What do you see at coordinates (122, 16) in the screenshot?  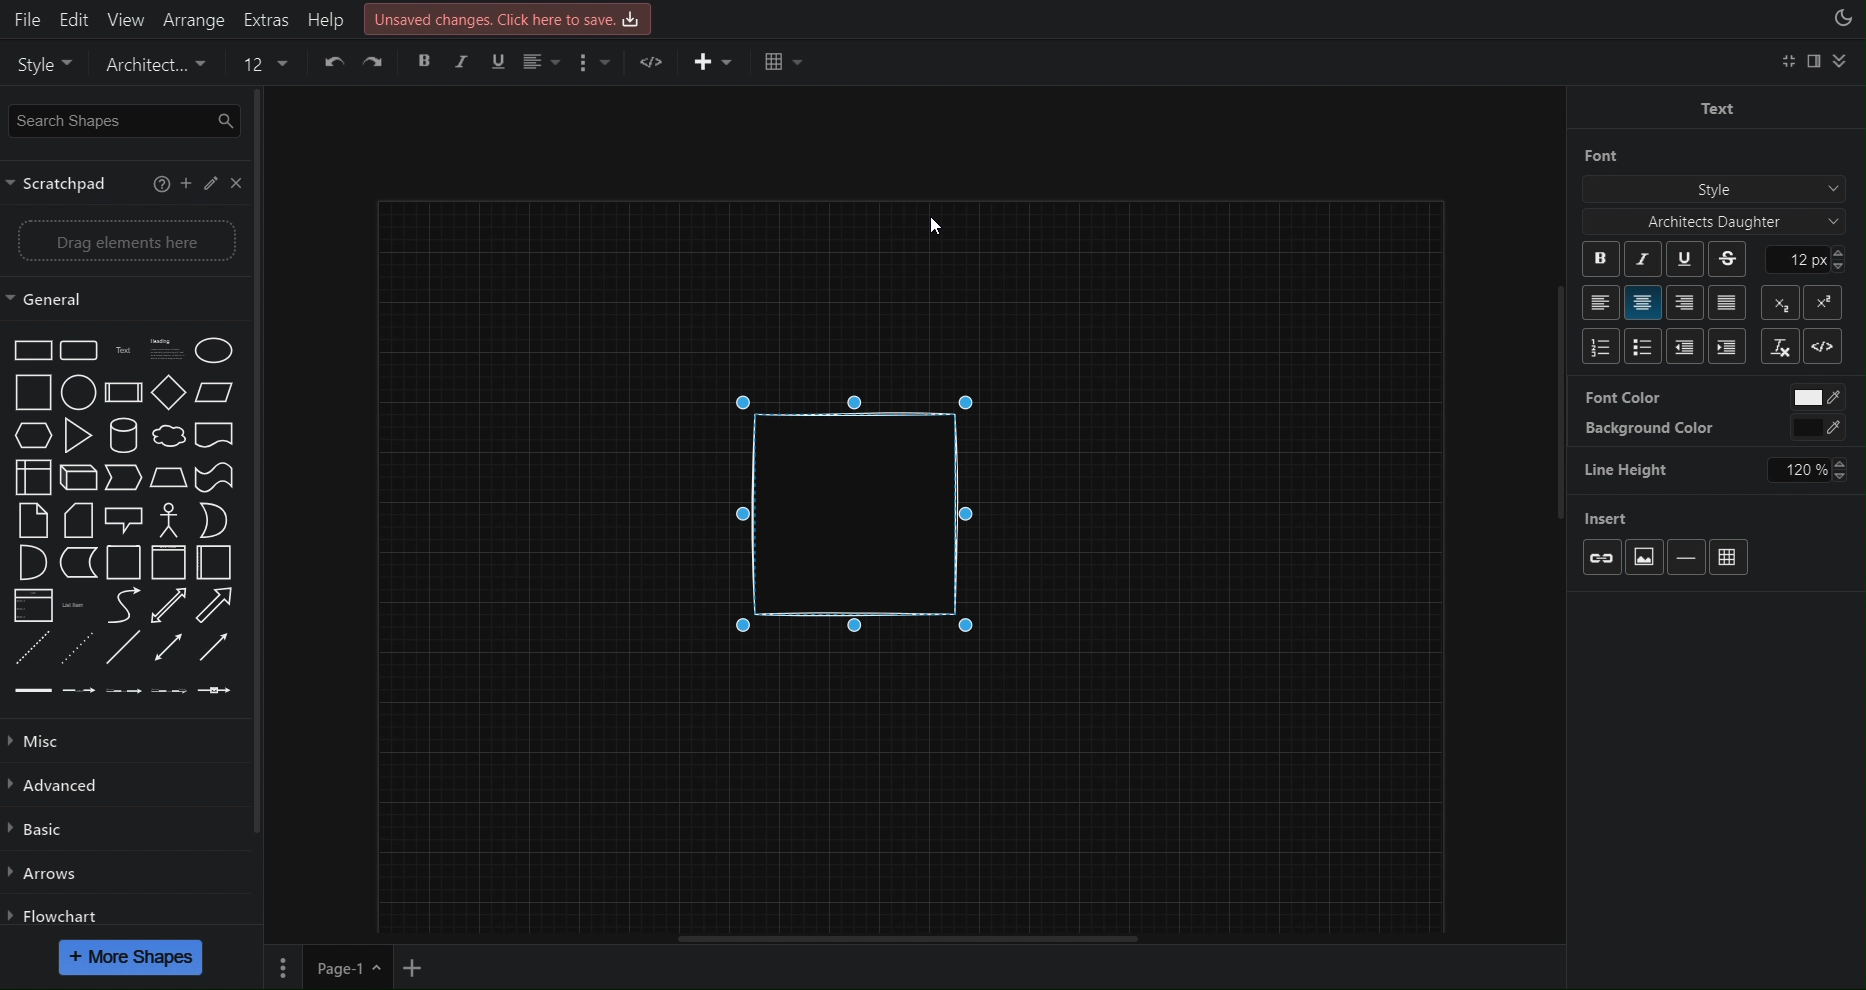 I see `View` at bounding box center [122, 16].